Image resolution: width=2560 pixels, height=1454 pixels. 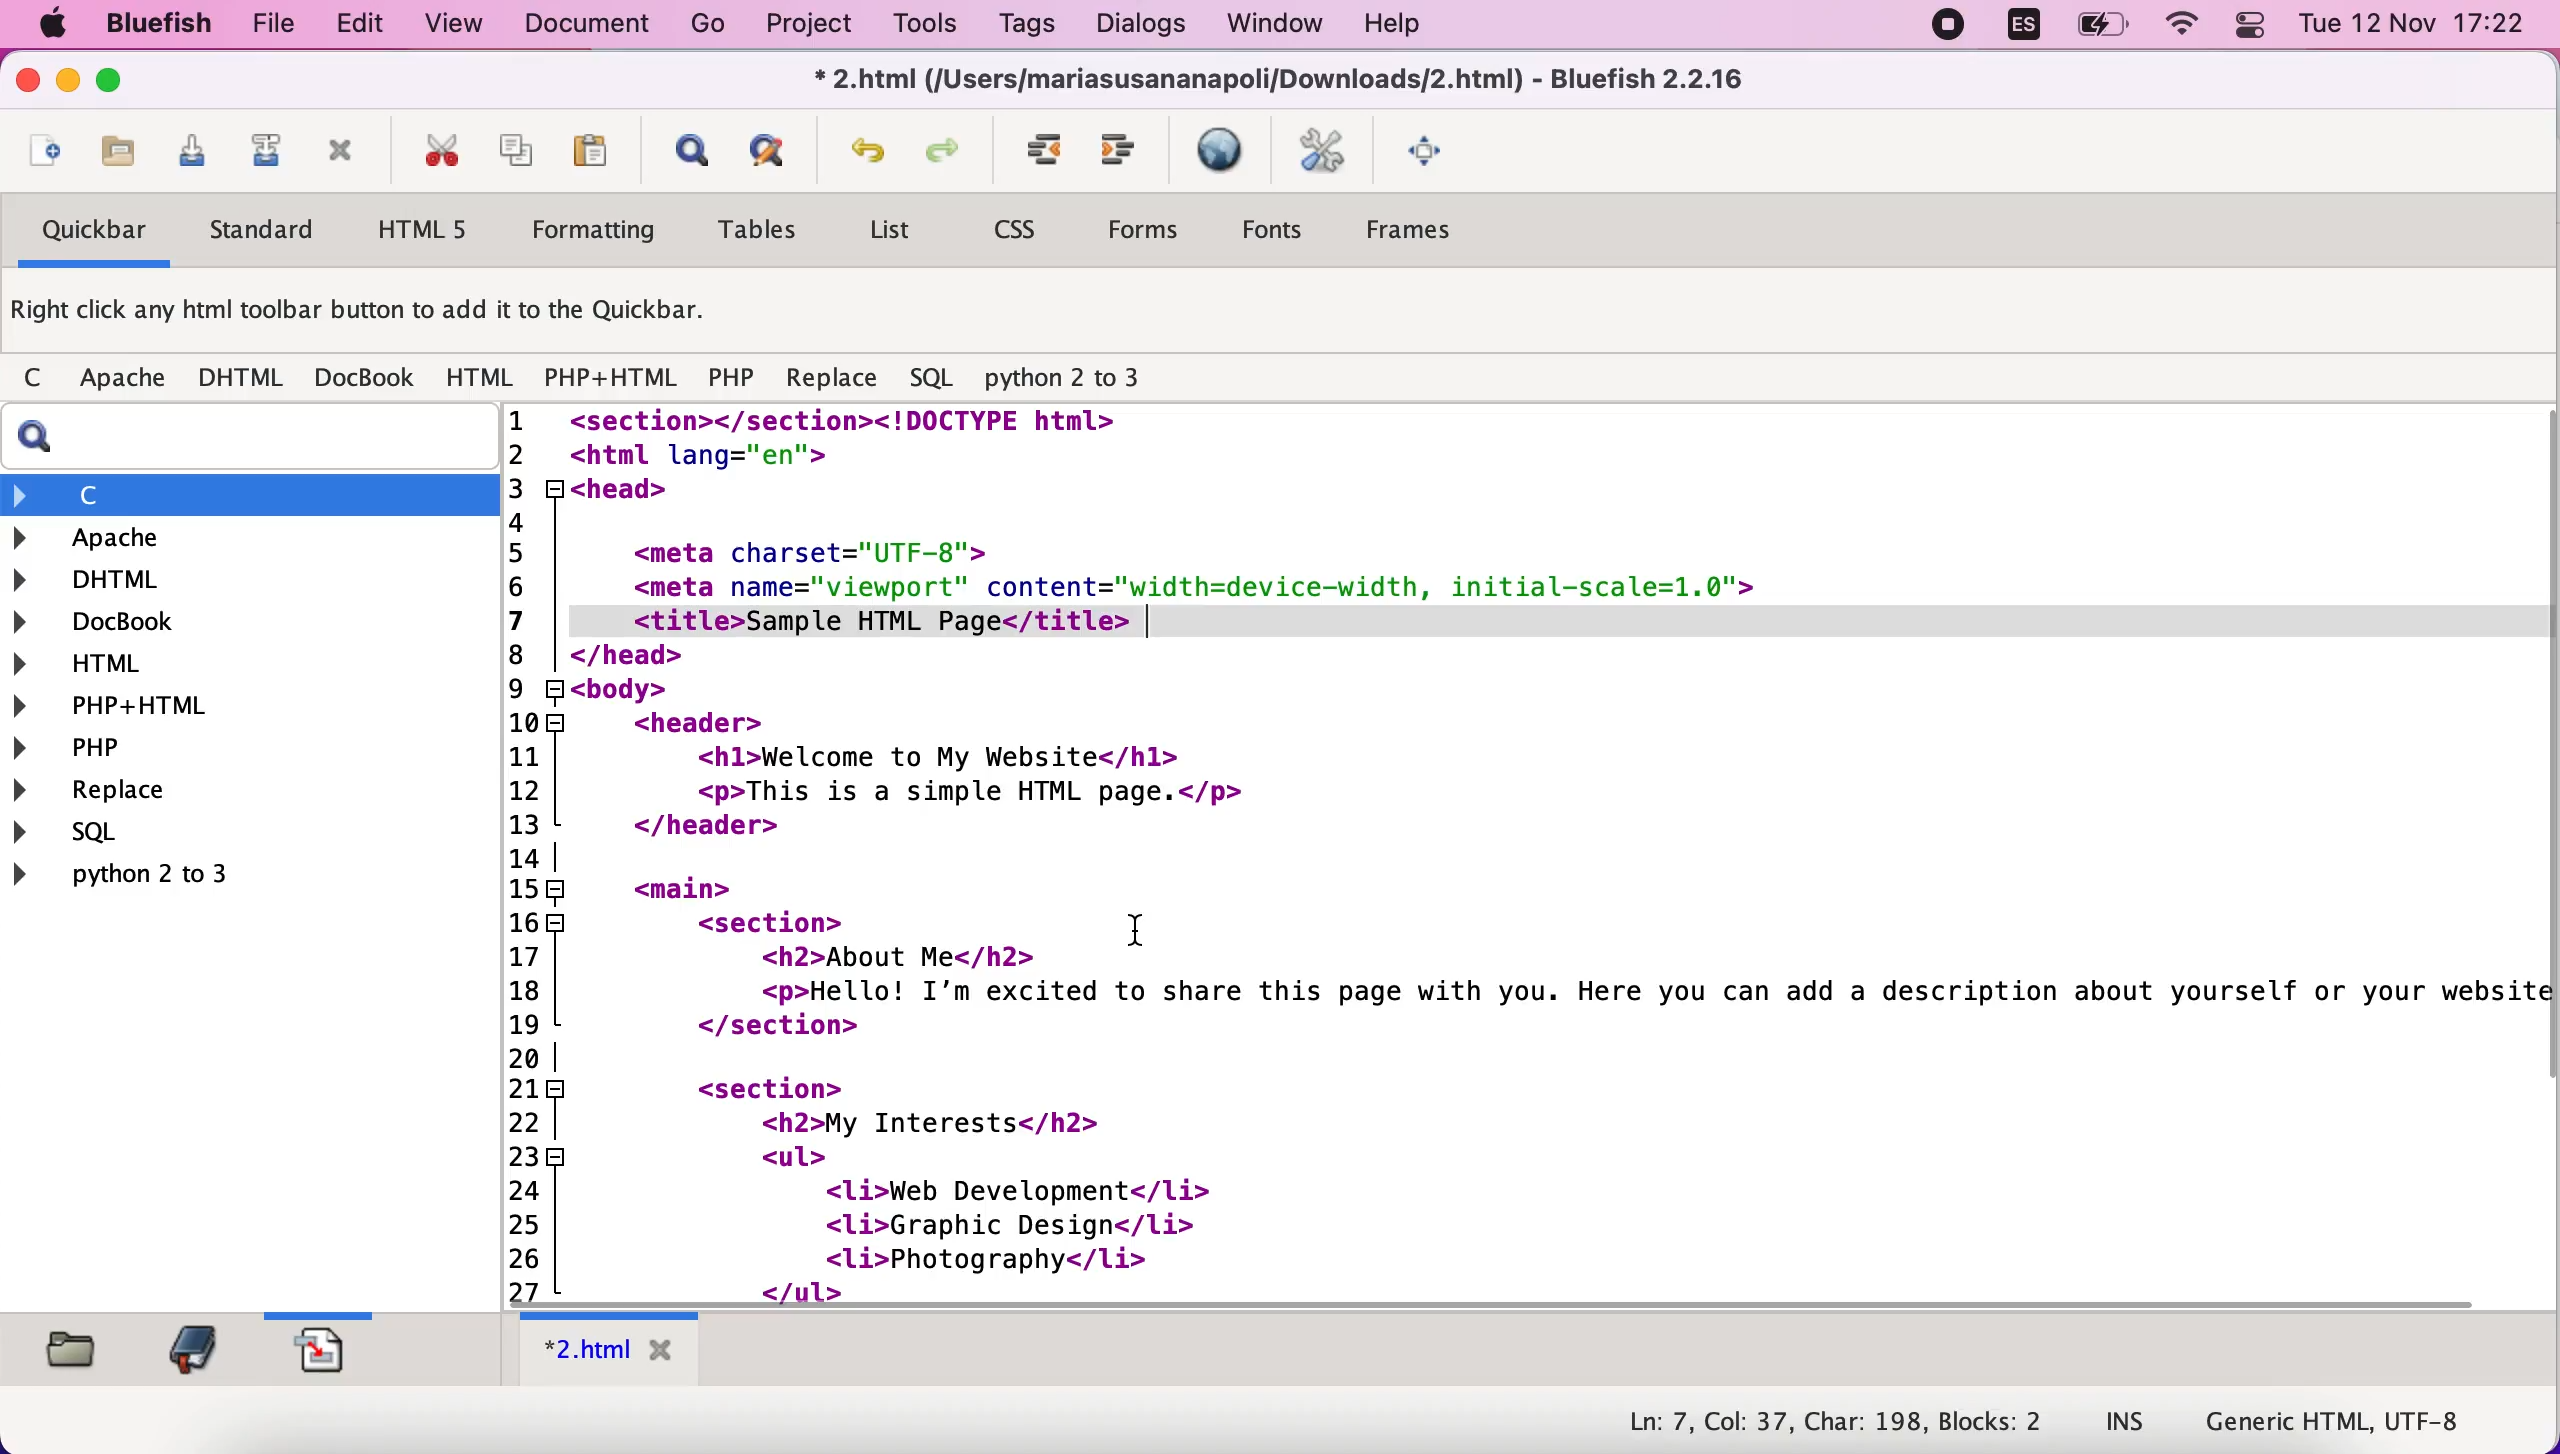 What do you see at coordinates (1438, 230) in the screenshot?
I see `frames` at bounding box center [1438, 230].